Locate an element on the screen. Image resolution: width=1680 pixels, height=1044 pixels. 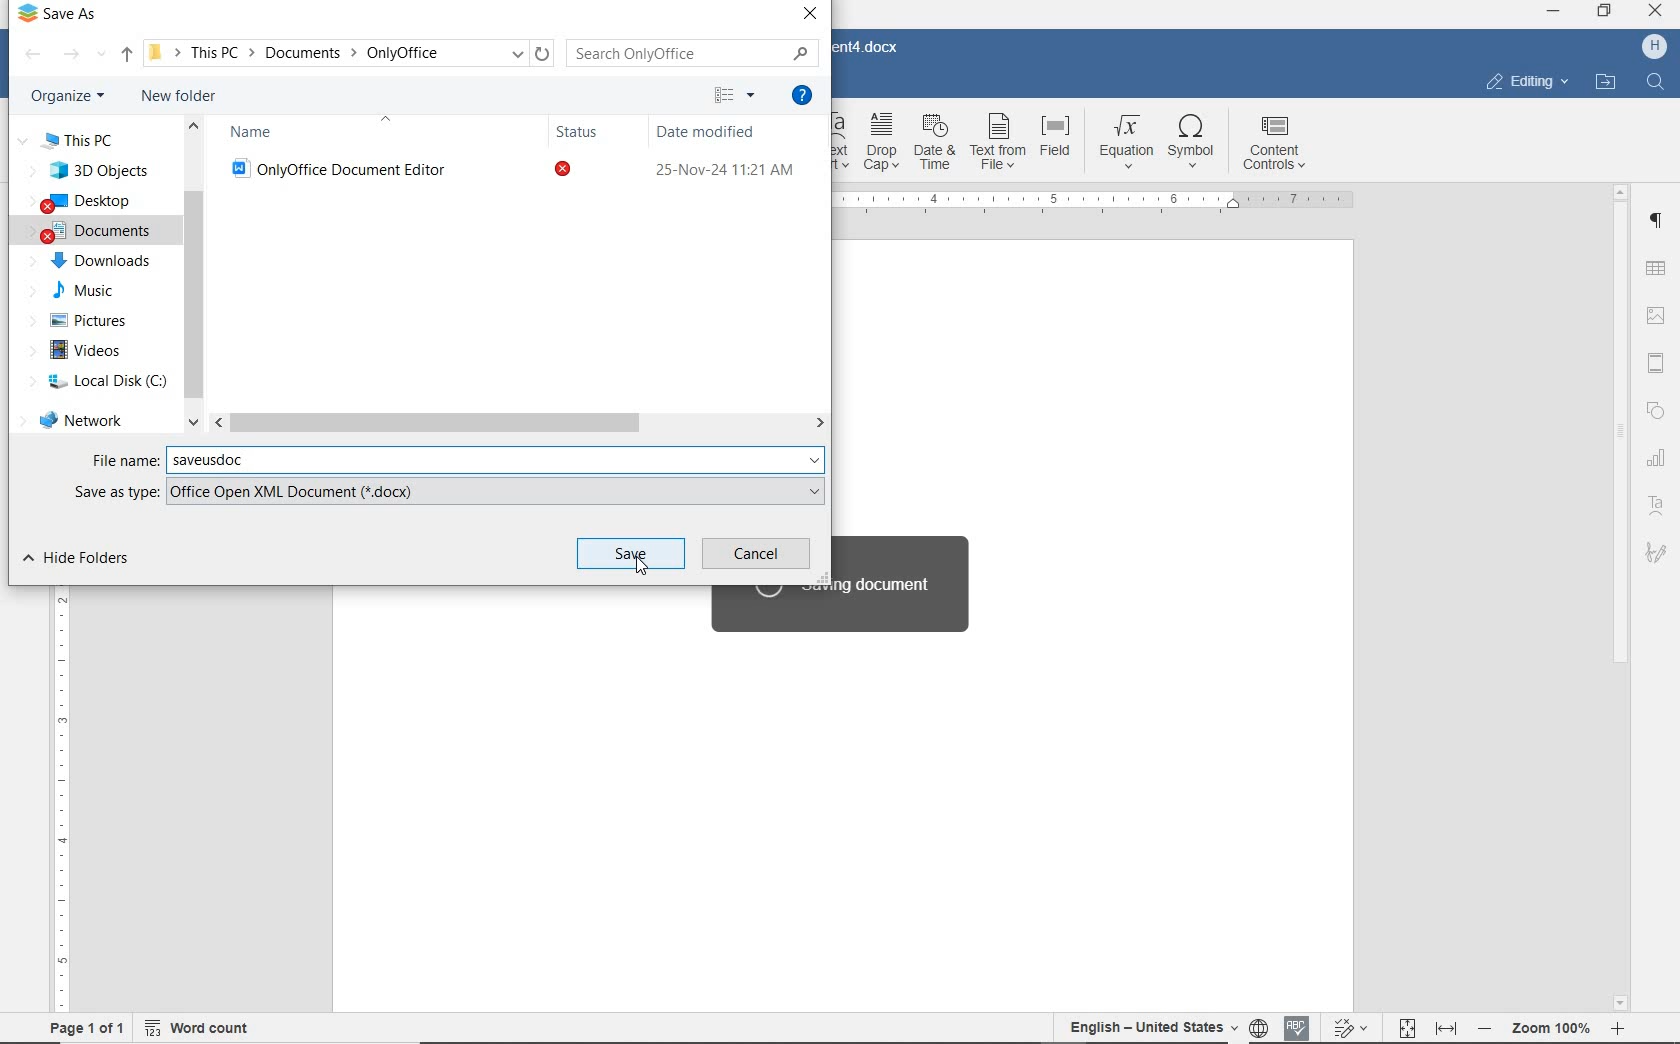
ruler is located at coordinates (1097, 202).